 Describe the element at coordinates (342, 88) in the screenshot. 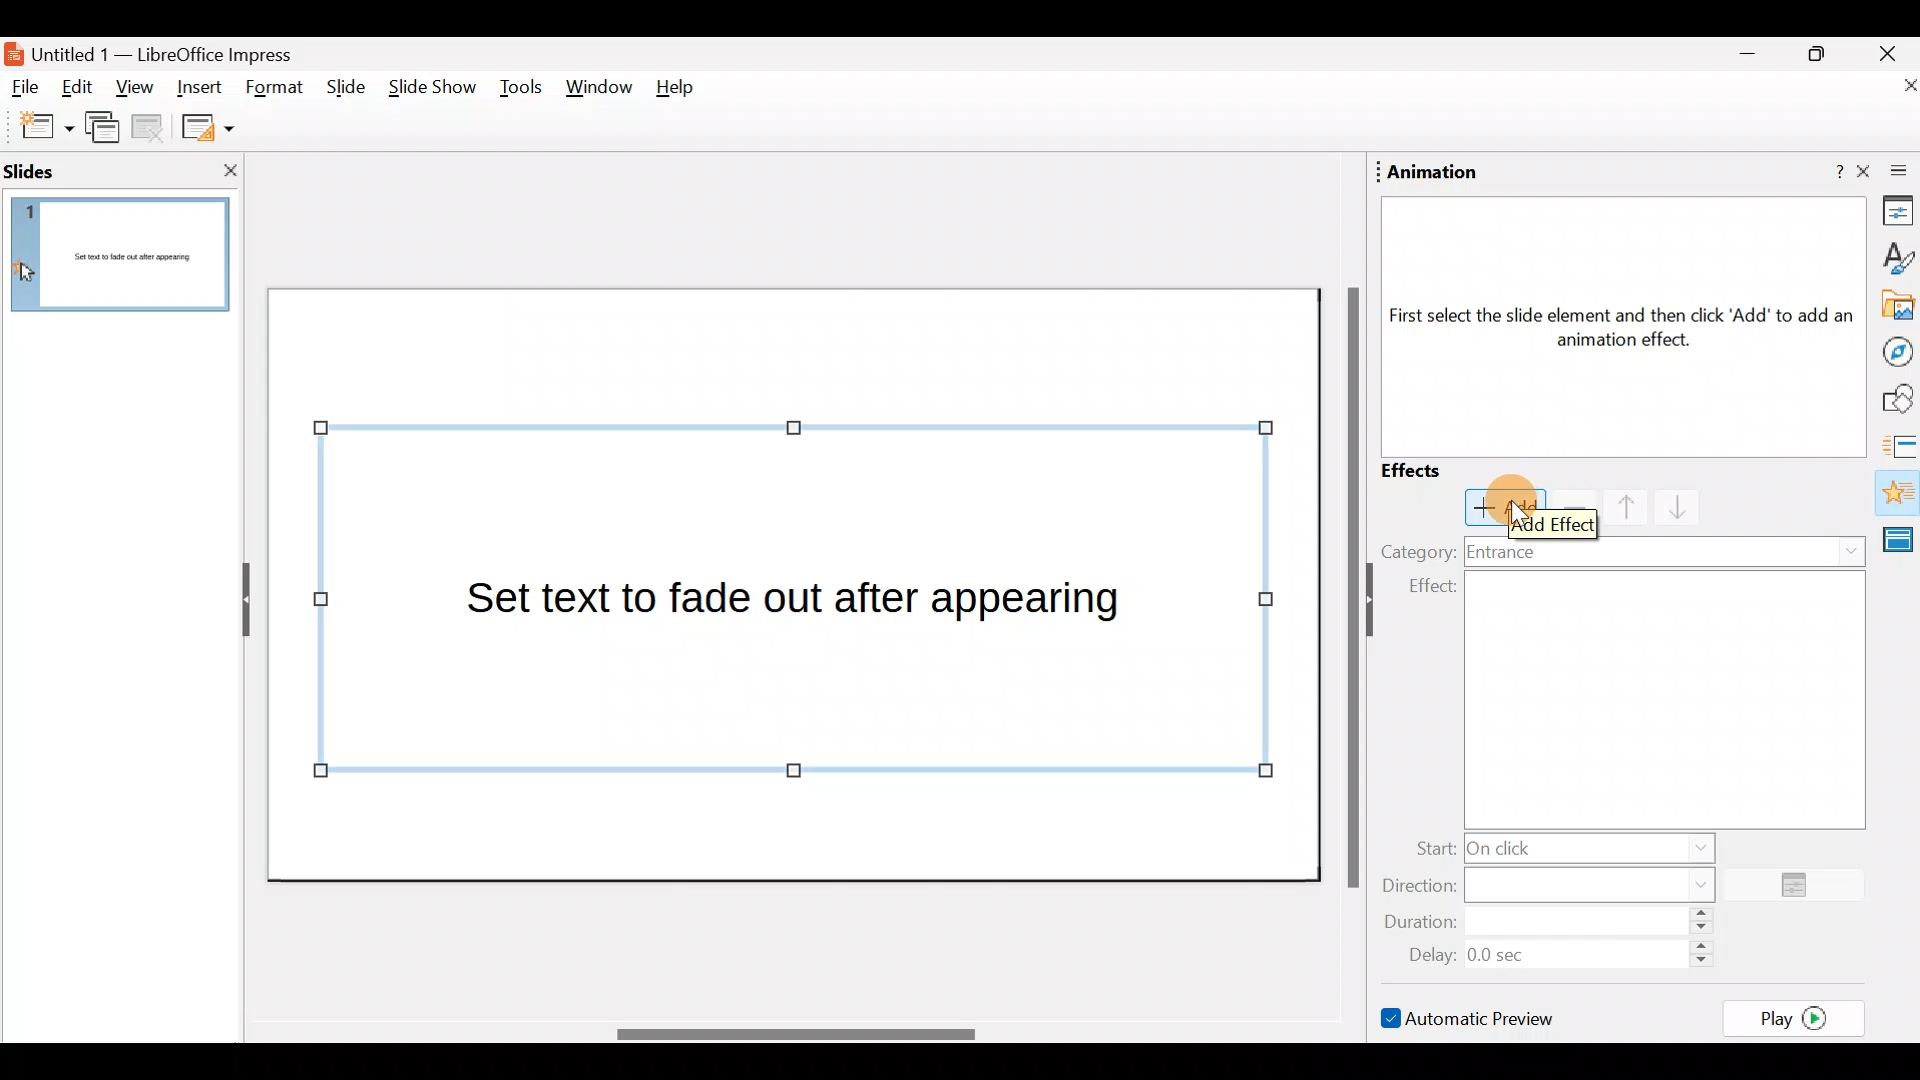

I see `Slide` at that location.